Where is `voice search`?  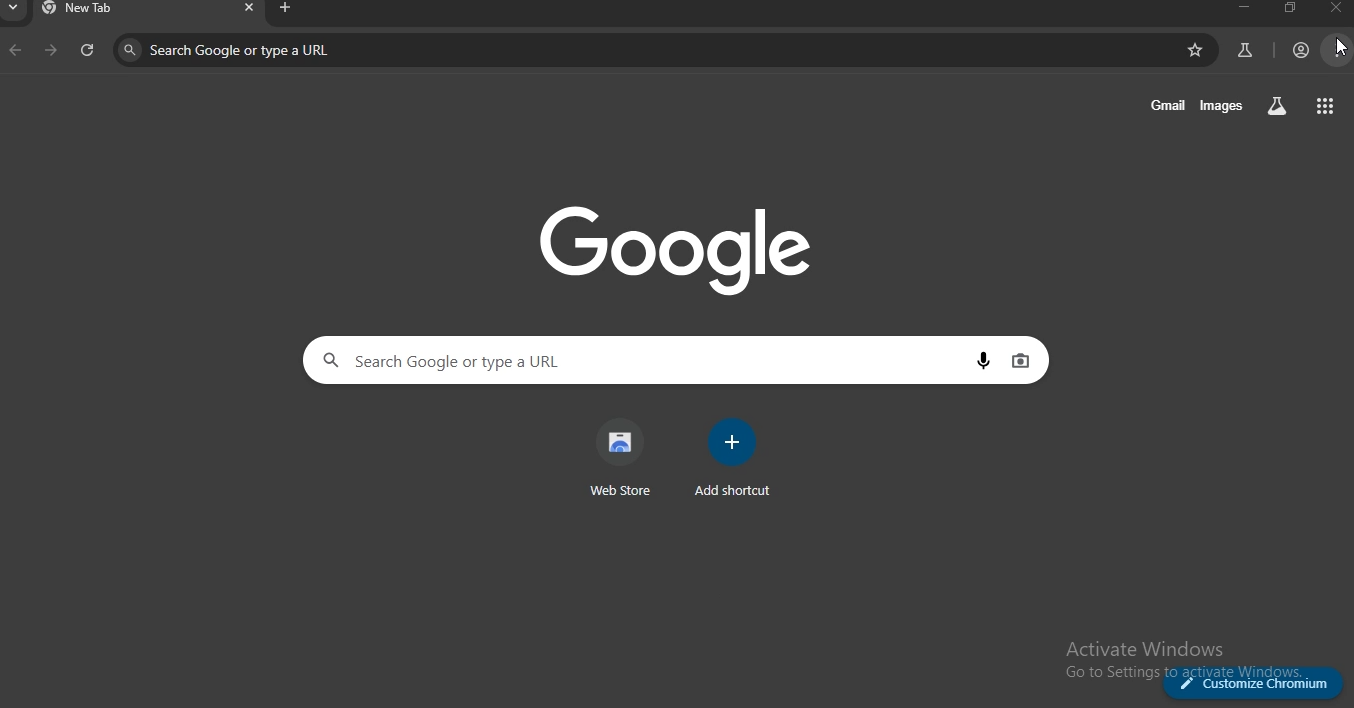 voice search is located at coordinates (985, 361).